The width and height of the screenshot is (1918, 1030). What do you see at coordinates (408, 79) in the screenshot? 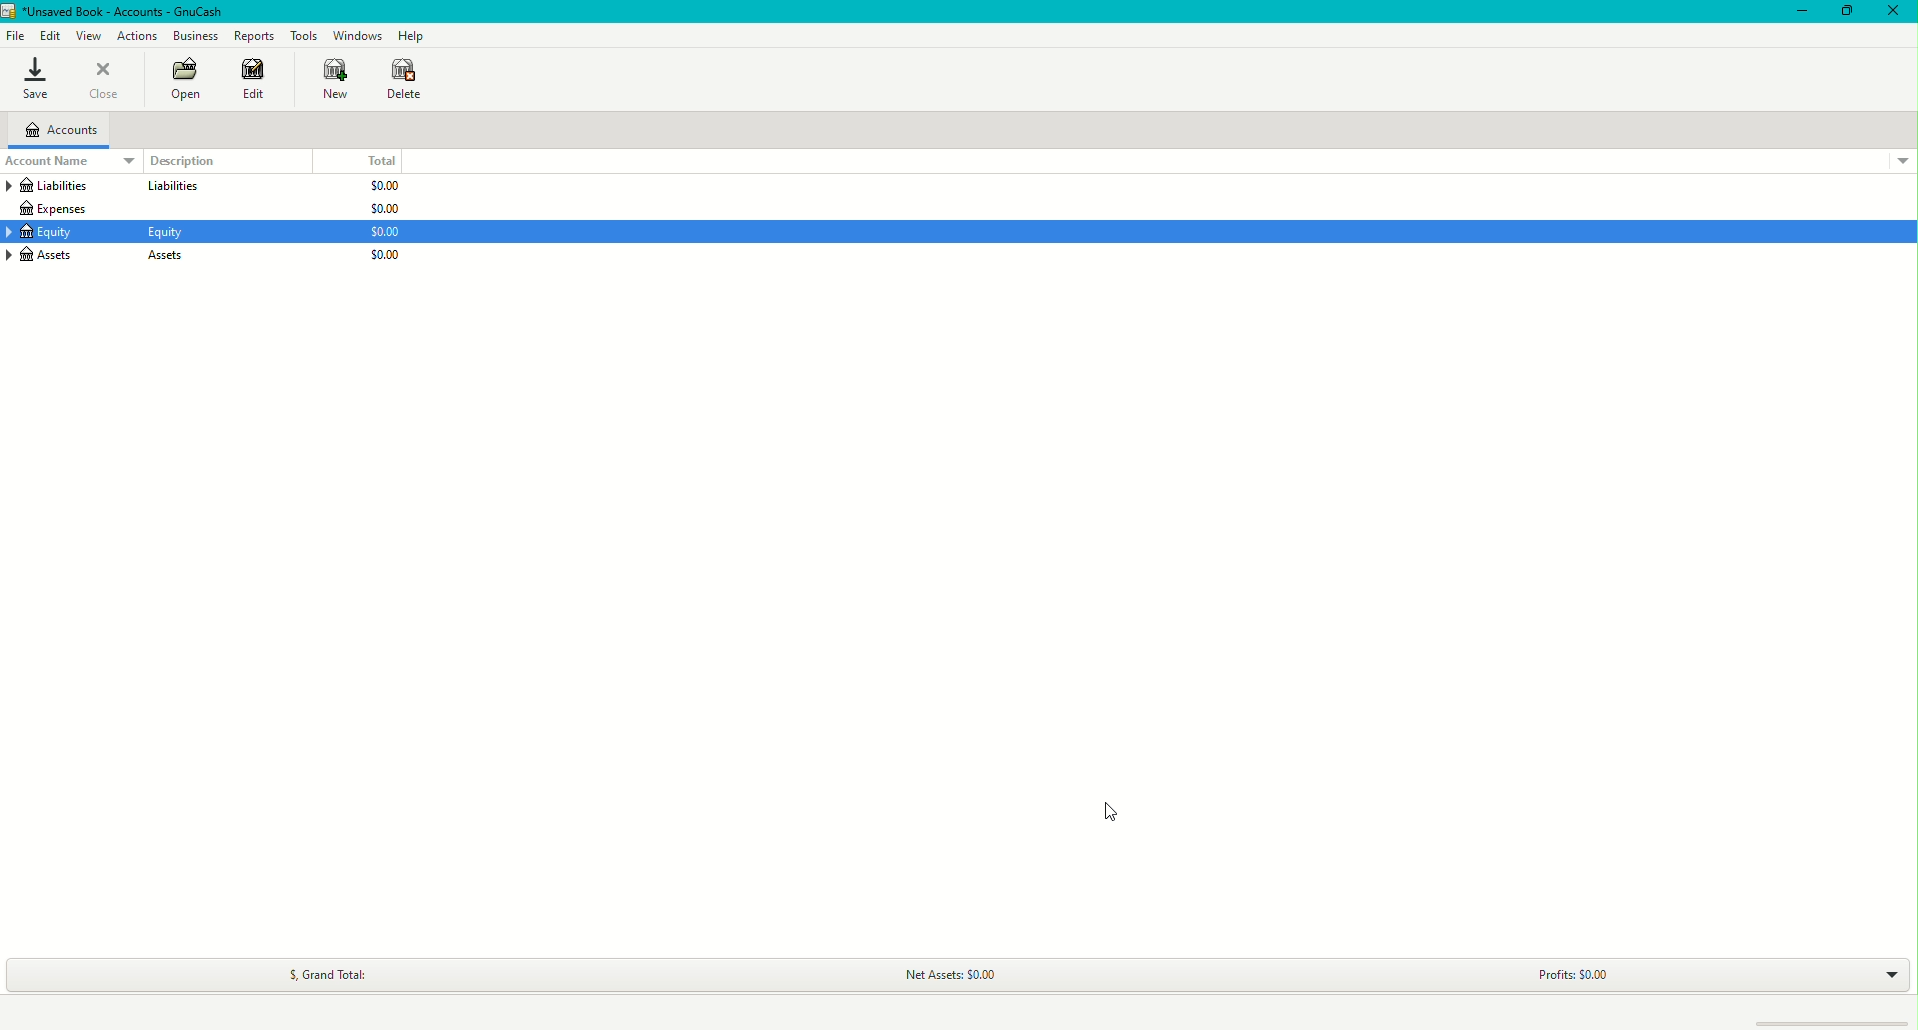
I see `Delete` at bounding box center [408, 79].